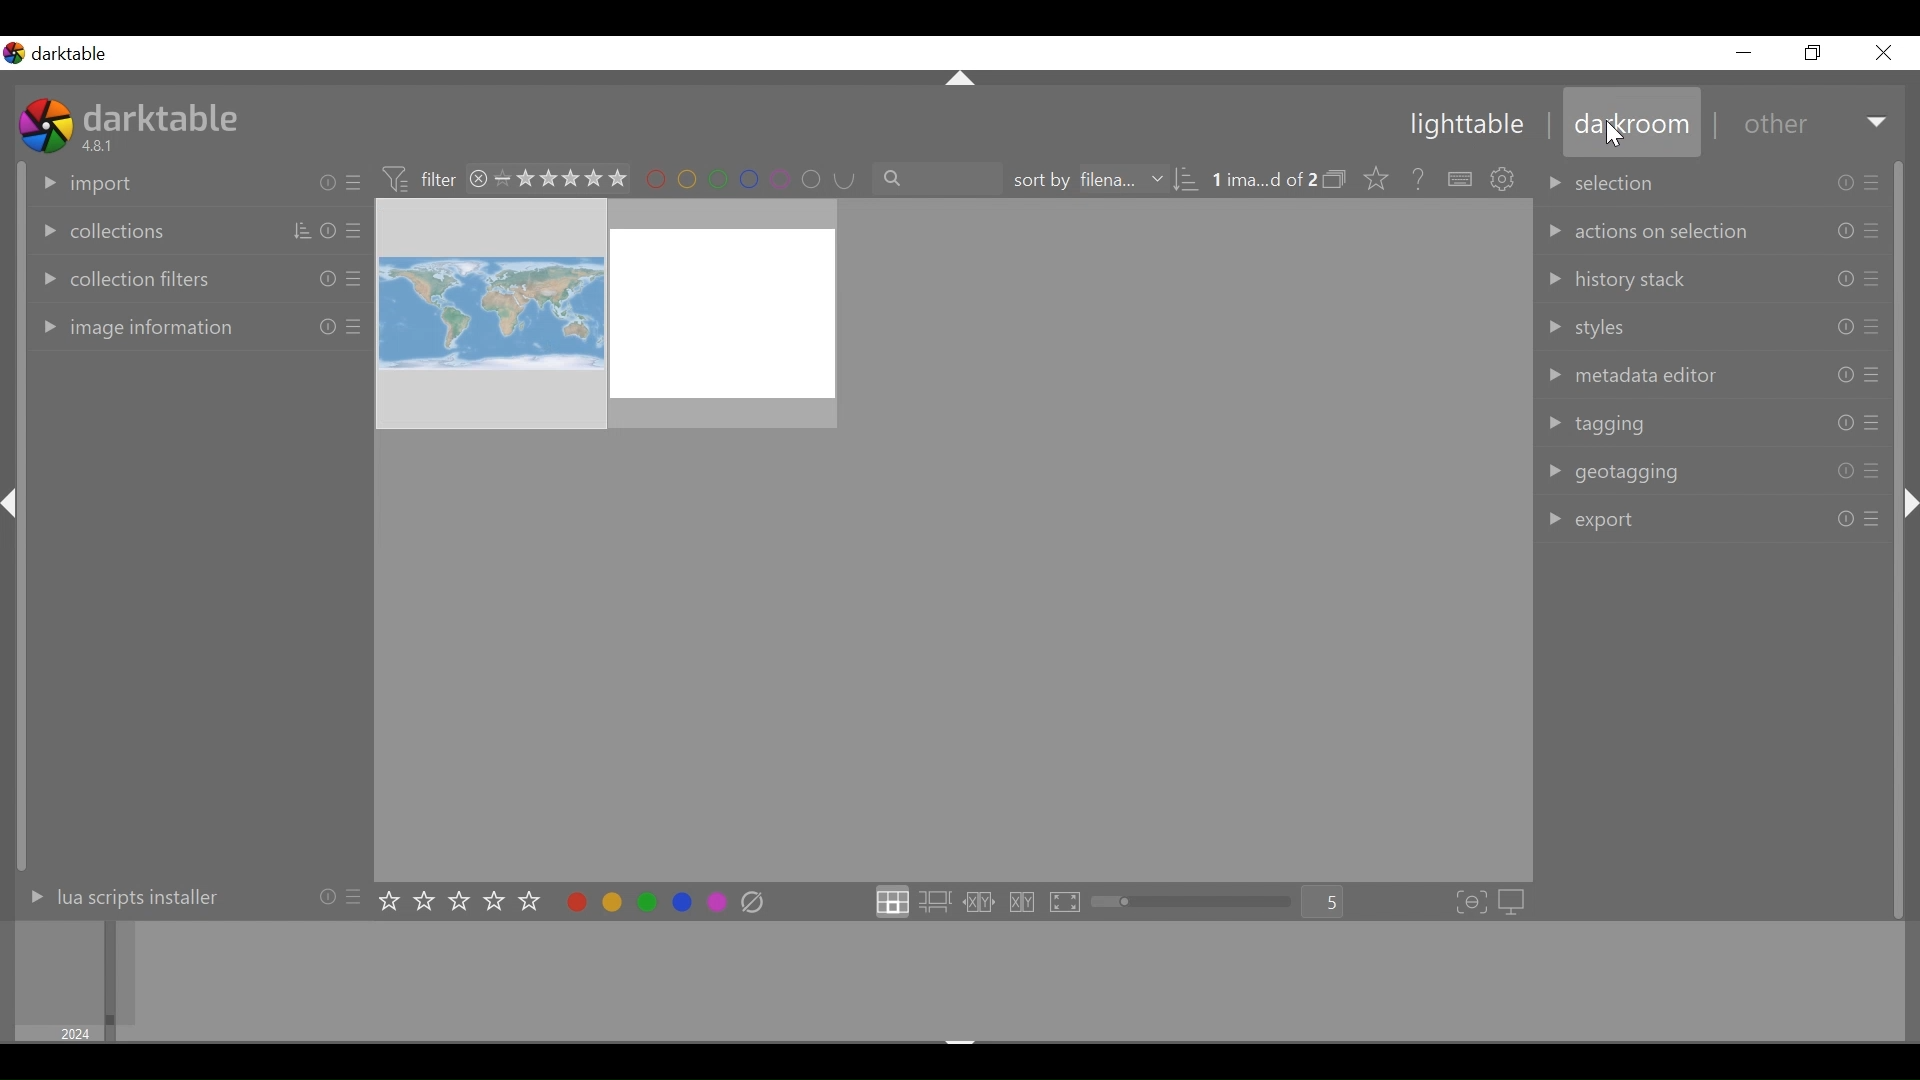 Image resolution: width=1920 pixels, height=1080 pixels. Describe the element at coordinates (1265, 178) in the screenshot. I see `Image 1 out of 2 selected` at that location.